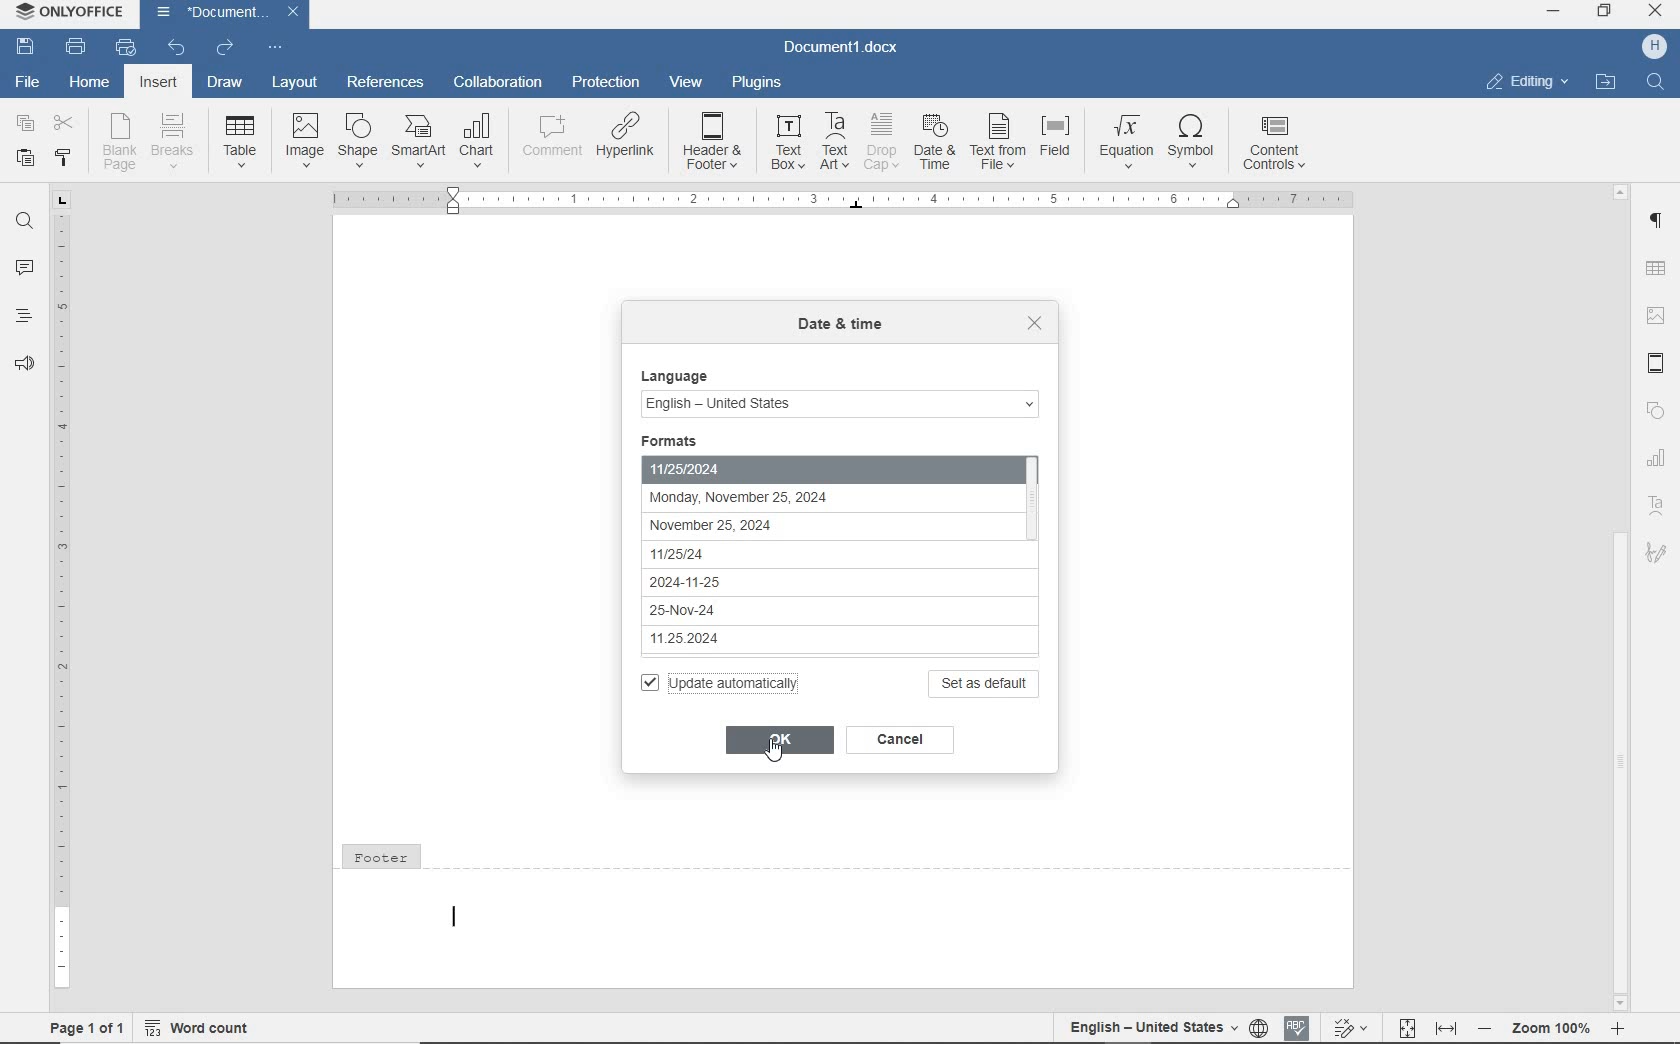  Describe the element at coordinates (679, 372) in the screenshot. I see `Language` at that location.